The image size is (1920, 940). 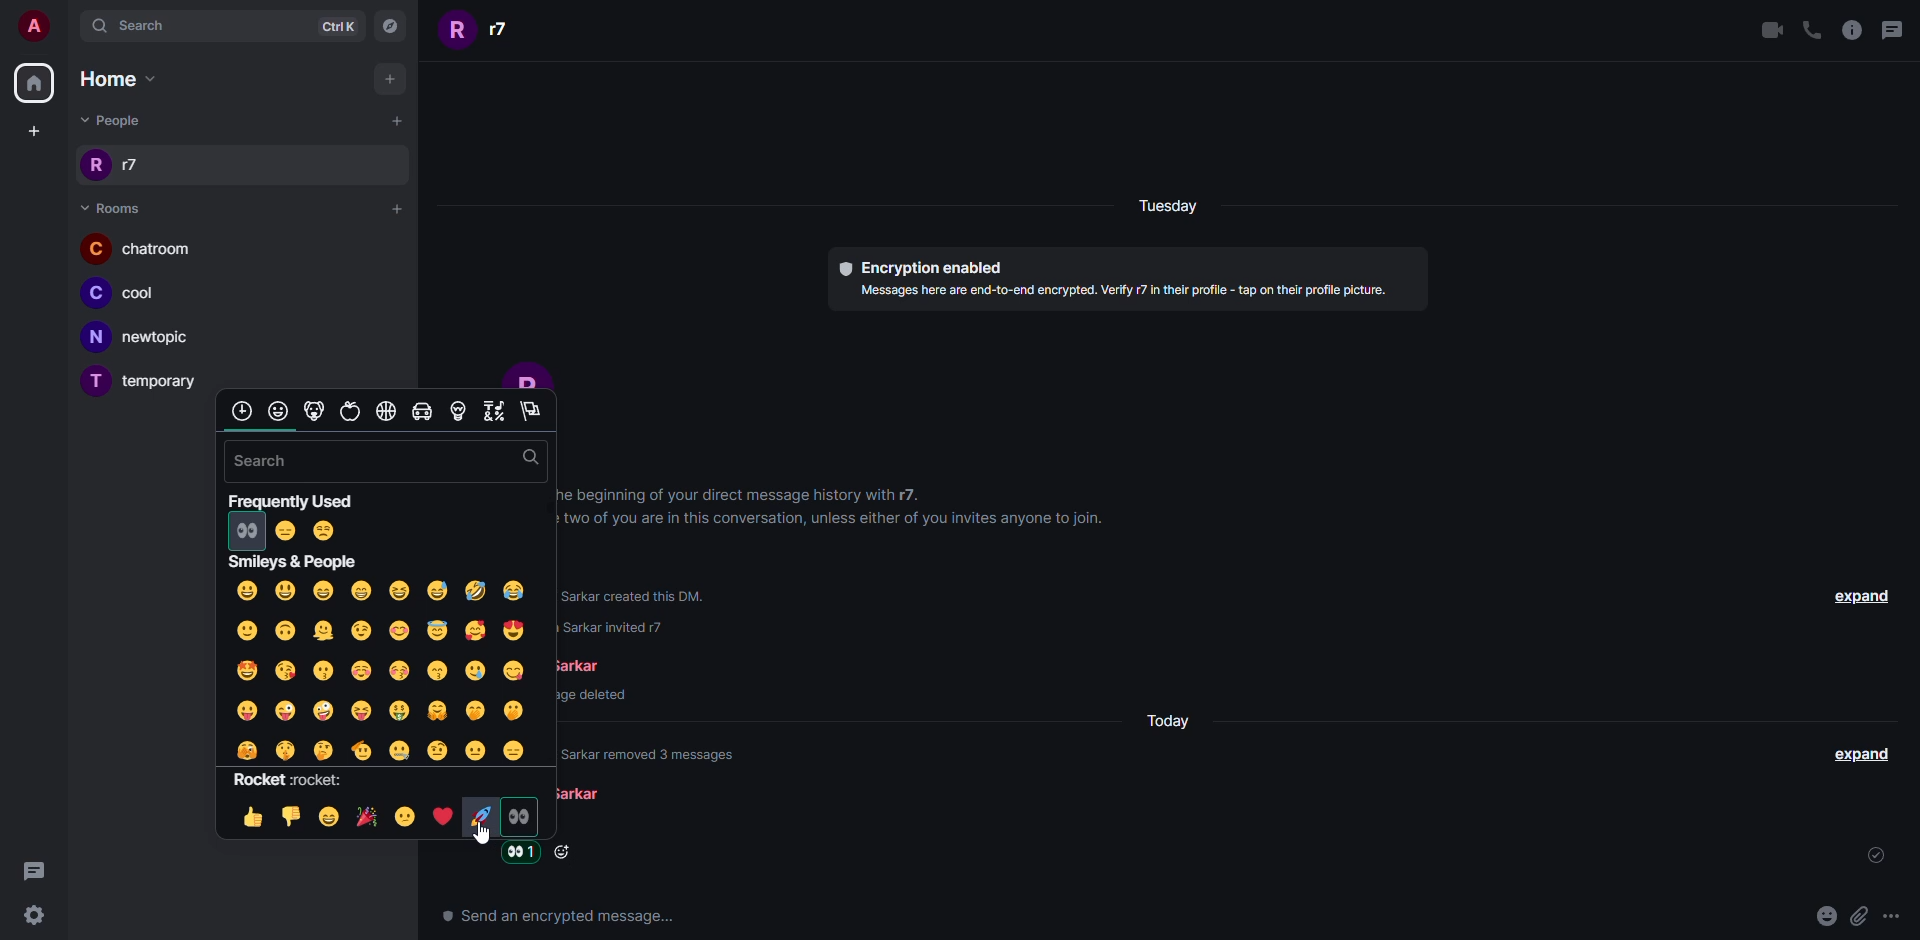 I want to click on room, so click(x=139, y=248).